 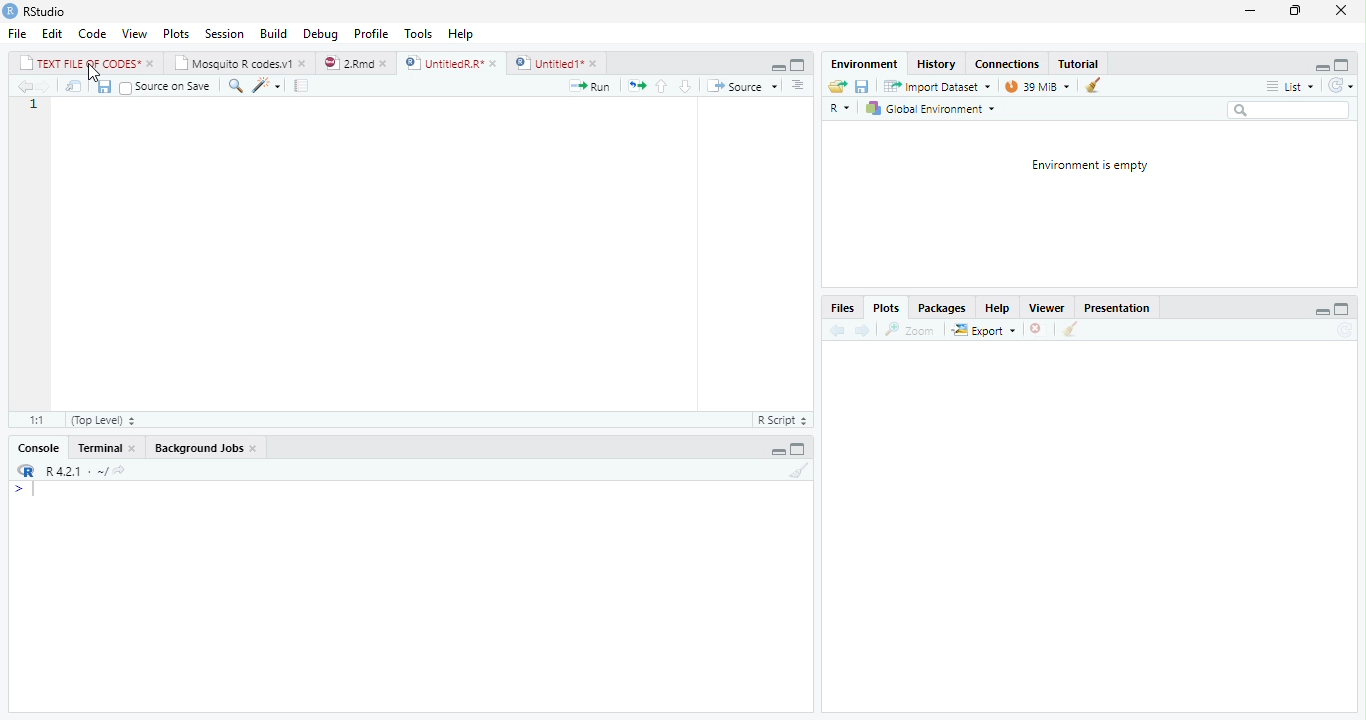 What do you see at coordinates (119, 469) in the screenshot?
I see `Show directory` at bounding box center [119, 469].